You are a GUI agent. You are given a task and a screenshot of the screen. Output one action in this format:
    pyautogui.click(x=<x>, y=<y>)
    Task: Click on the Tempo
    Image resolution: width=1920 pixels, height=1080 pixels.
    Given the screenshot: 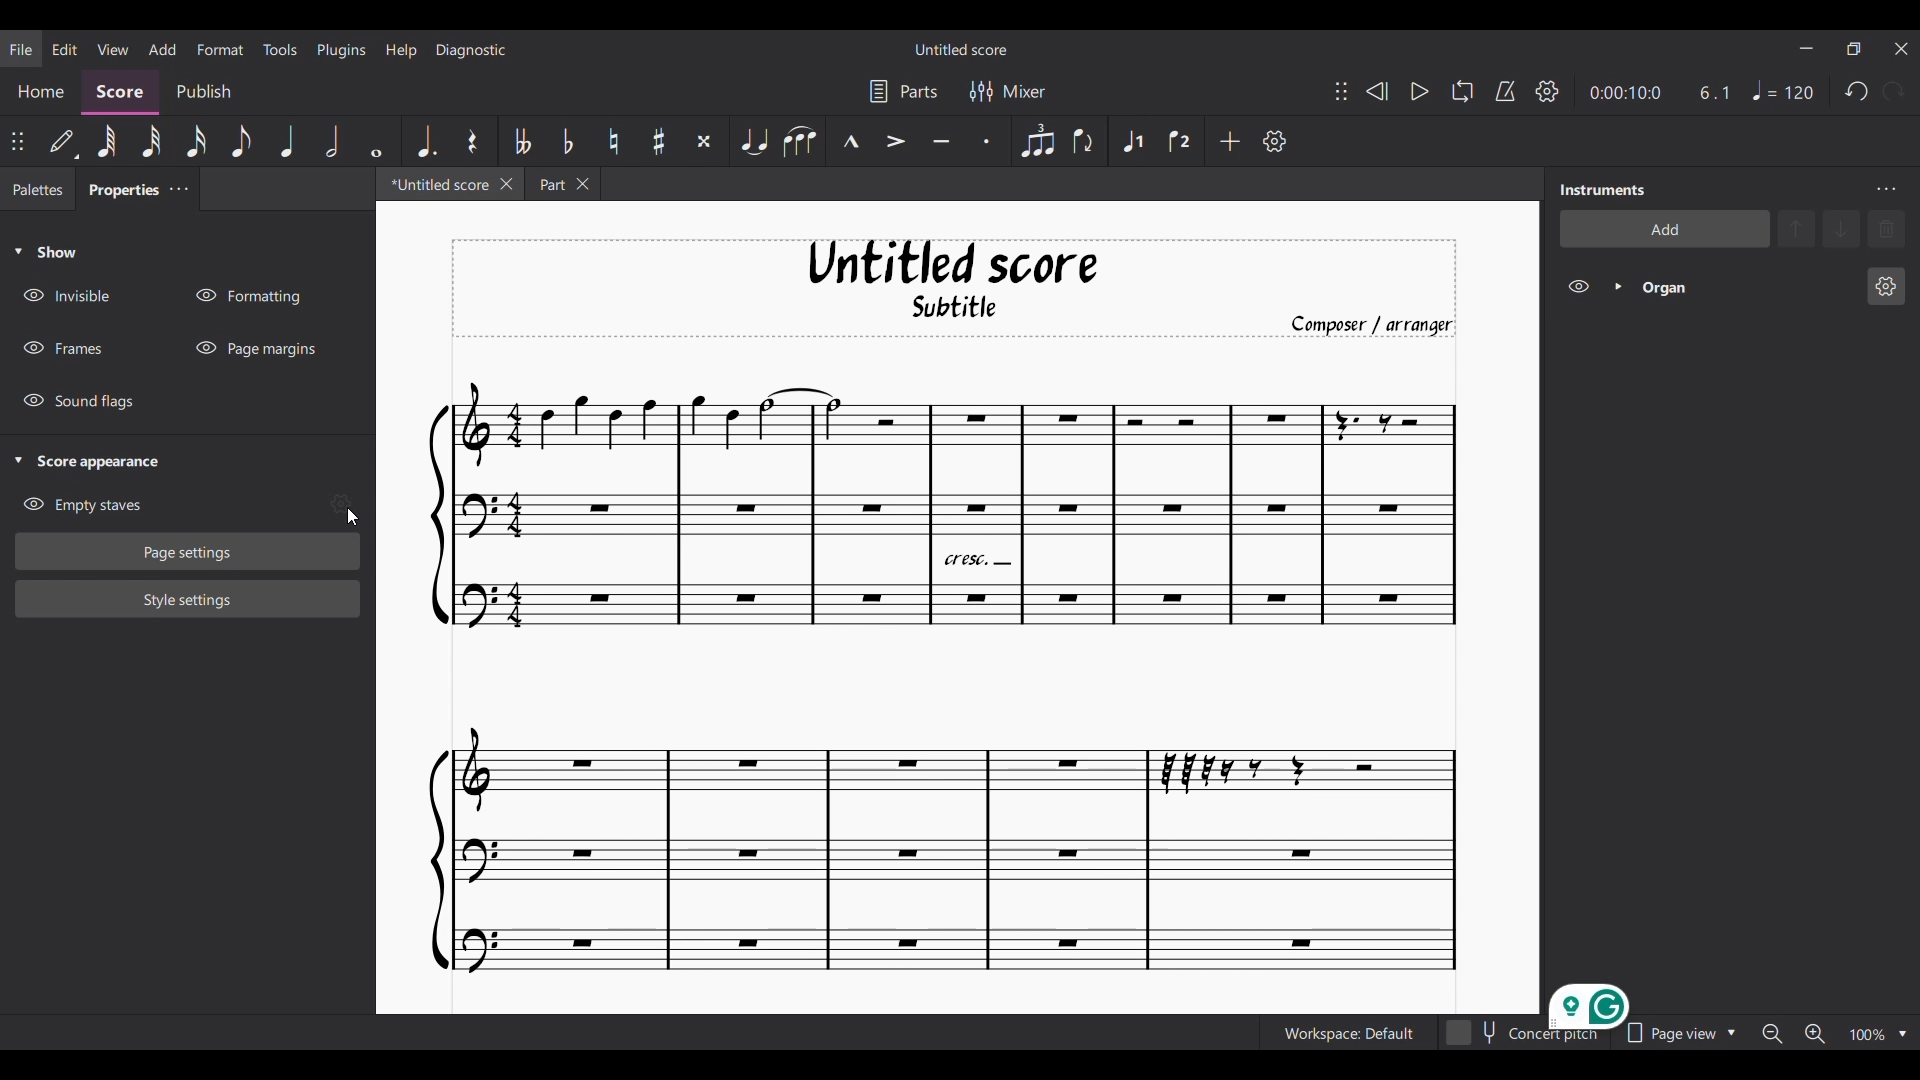 What is the action you would take?
    pyautogui.click(x=1783, y=90)
    